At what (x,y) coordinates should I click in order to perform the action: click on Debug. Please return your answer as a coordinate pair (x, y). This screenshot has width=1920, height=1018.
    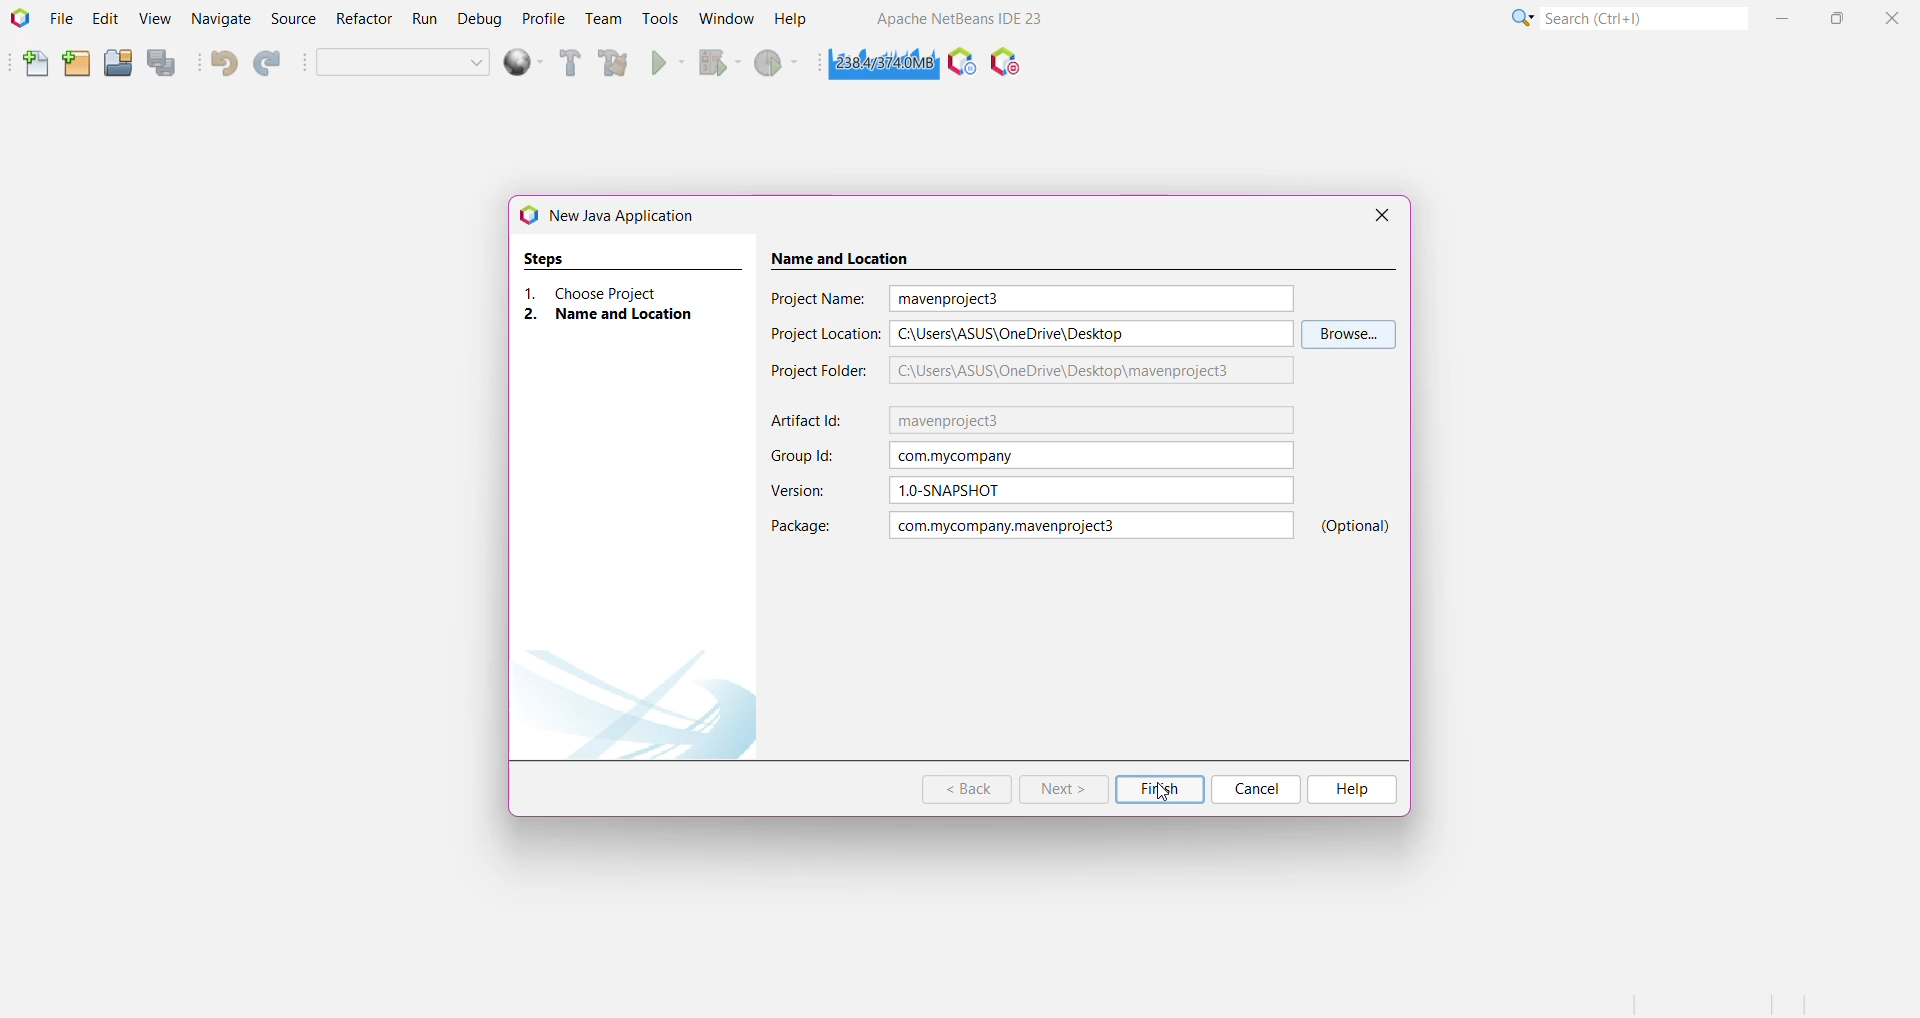
    Looking at the image, I should click on (479, 20).